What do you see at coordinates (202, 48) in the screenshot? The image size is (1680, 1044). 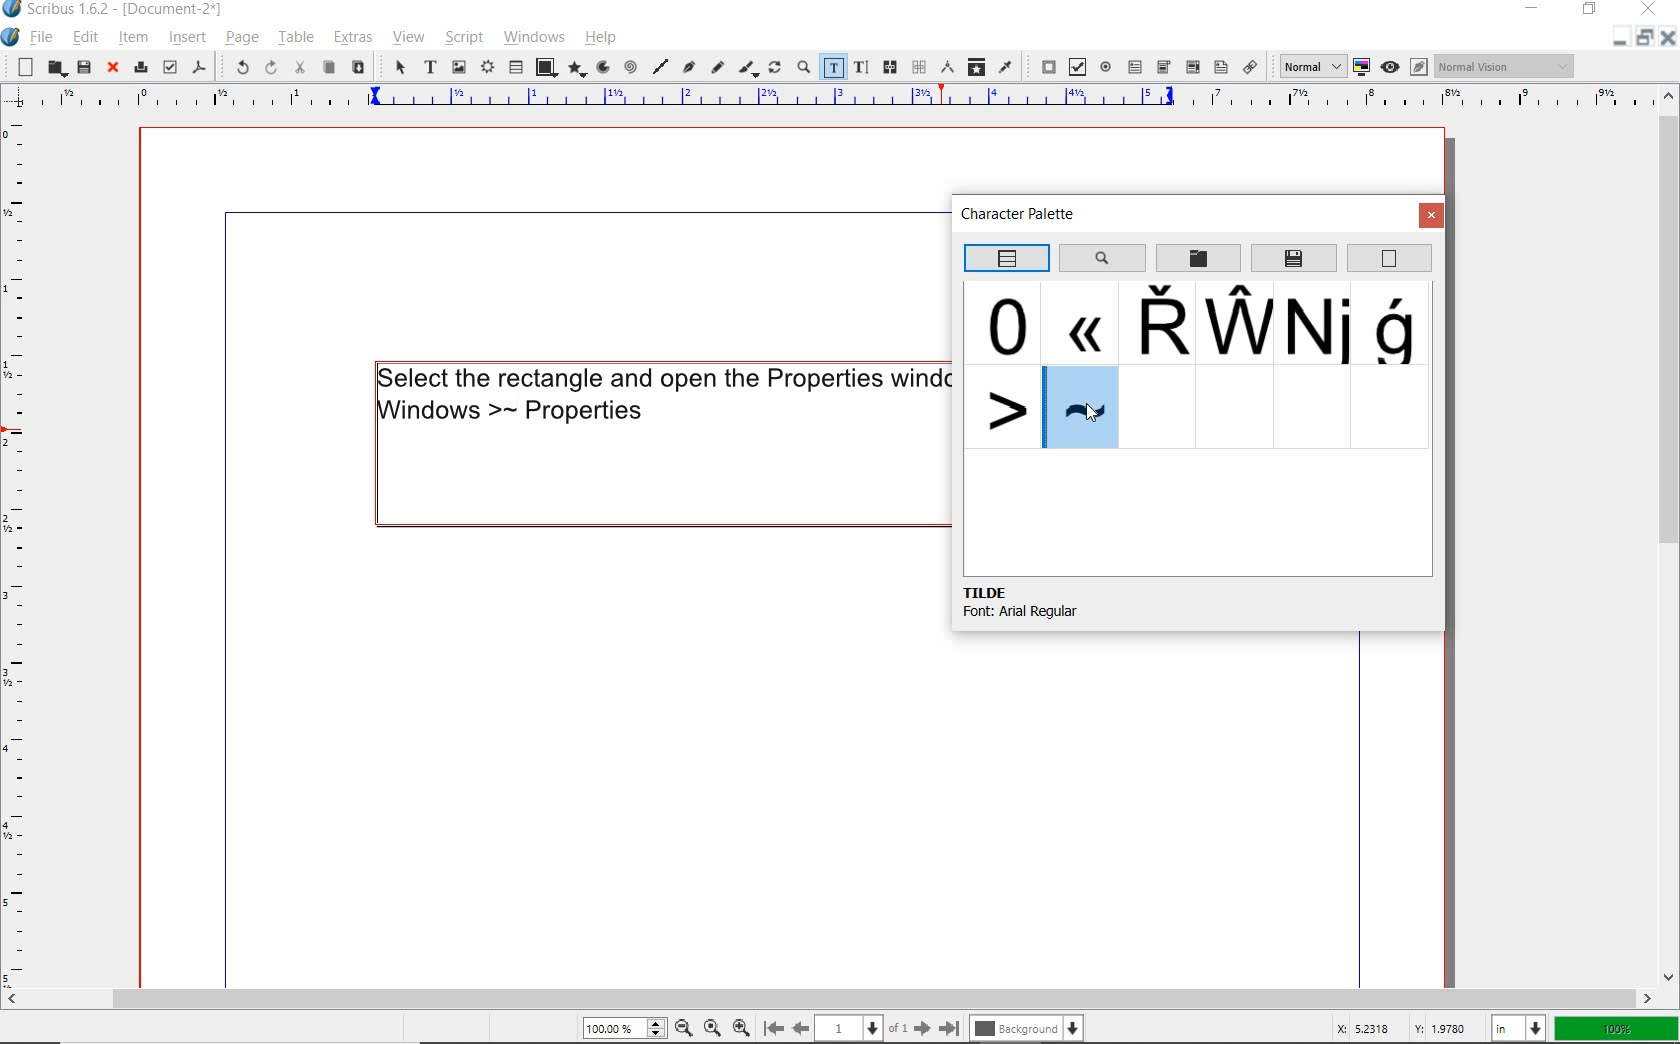 I see `Cursor` at bounding box center [202, 48].